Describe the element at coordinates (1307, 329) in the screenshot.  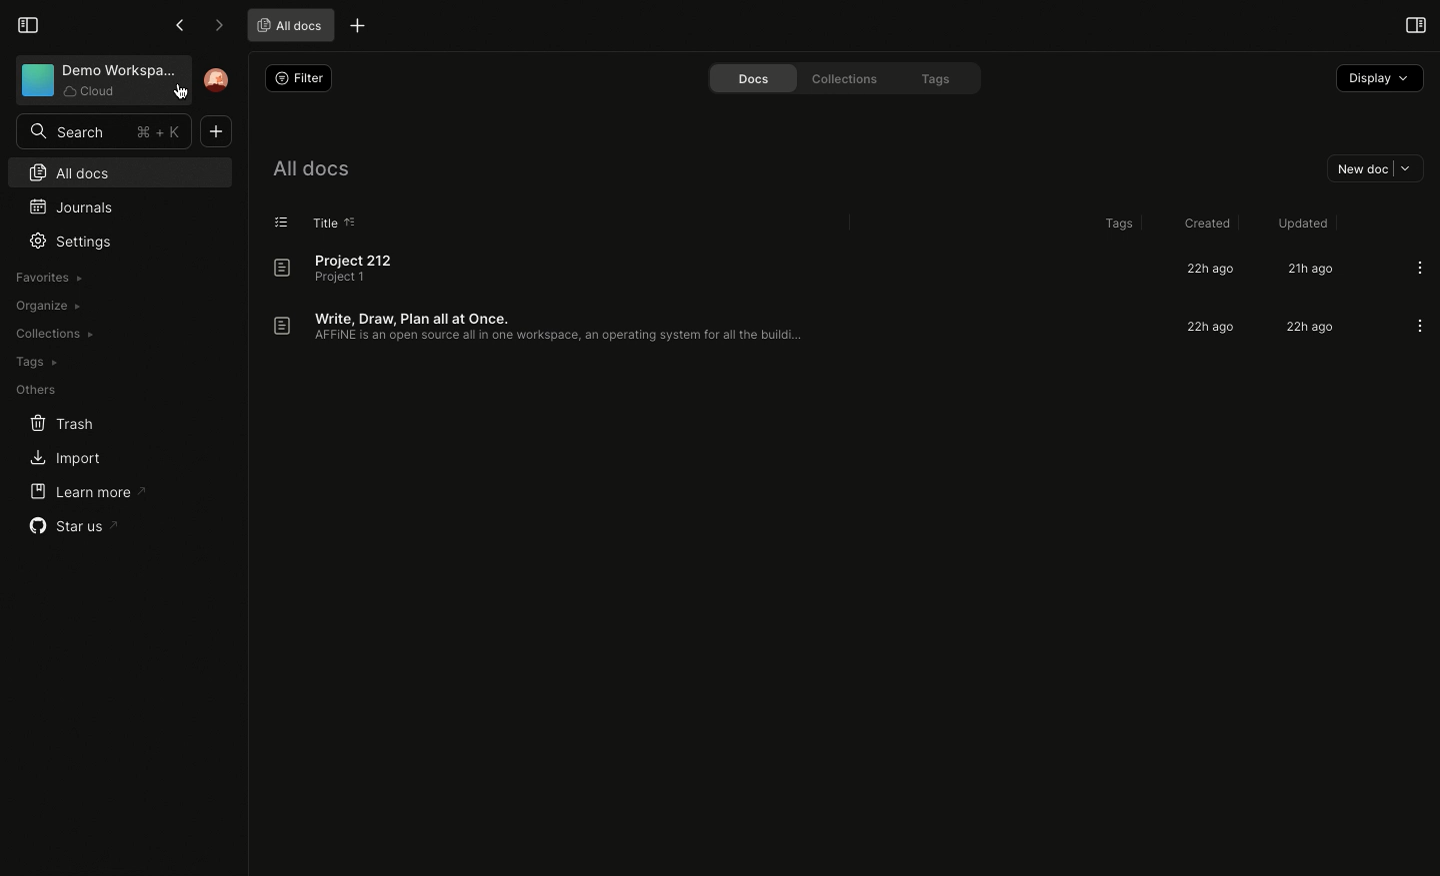
I see `22h ago` at that location.